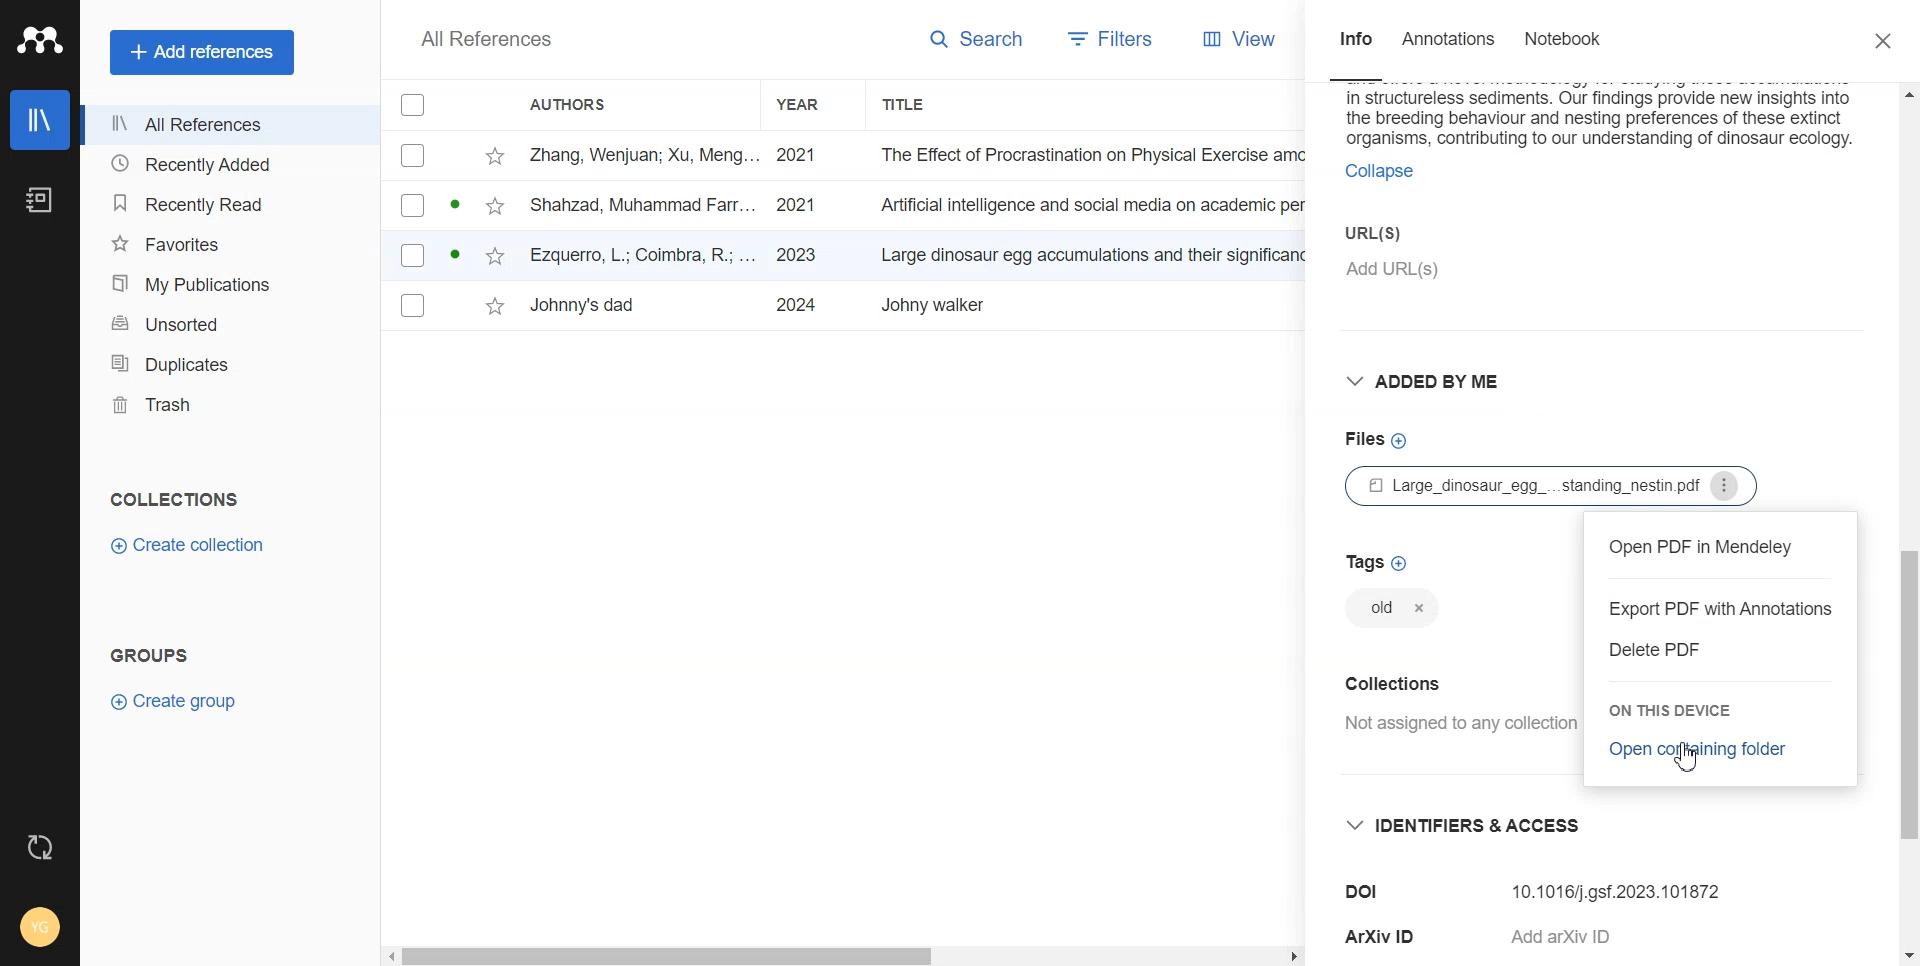  What do you see at coordinates (1120, 38) in the screenshot?
I see `Filters` at bounding box center [1120, 38].